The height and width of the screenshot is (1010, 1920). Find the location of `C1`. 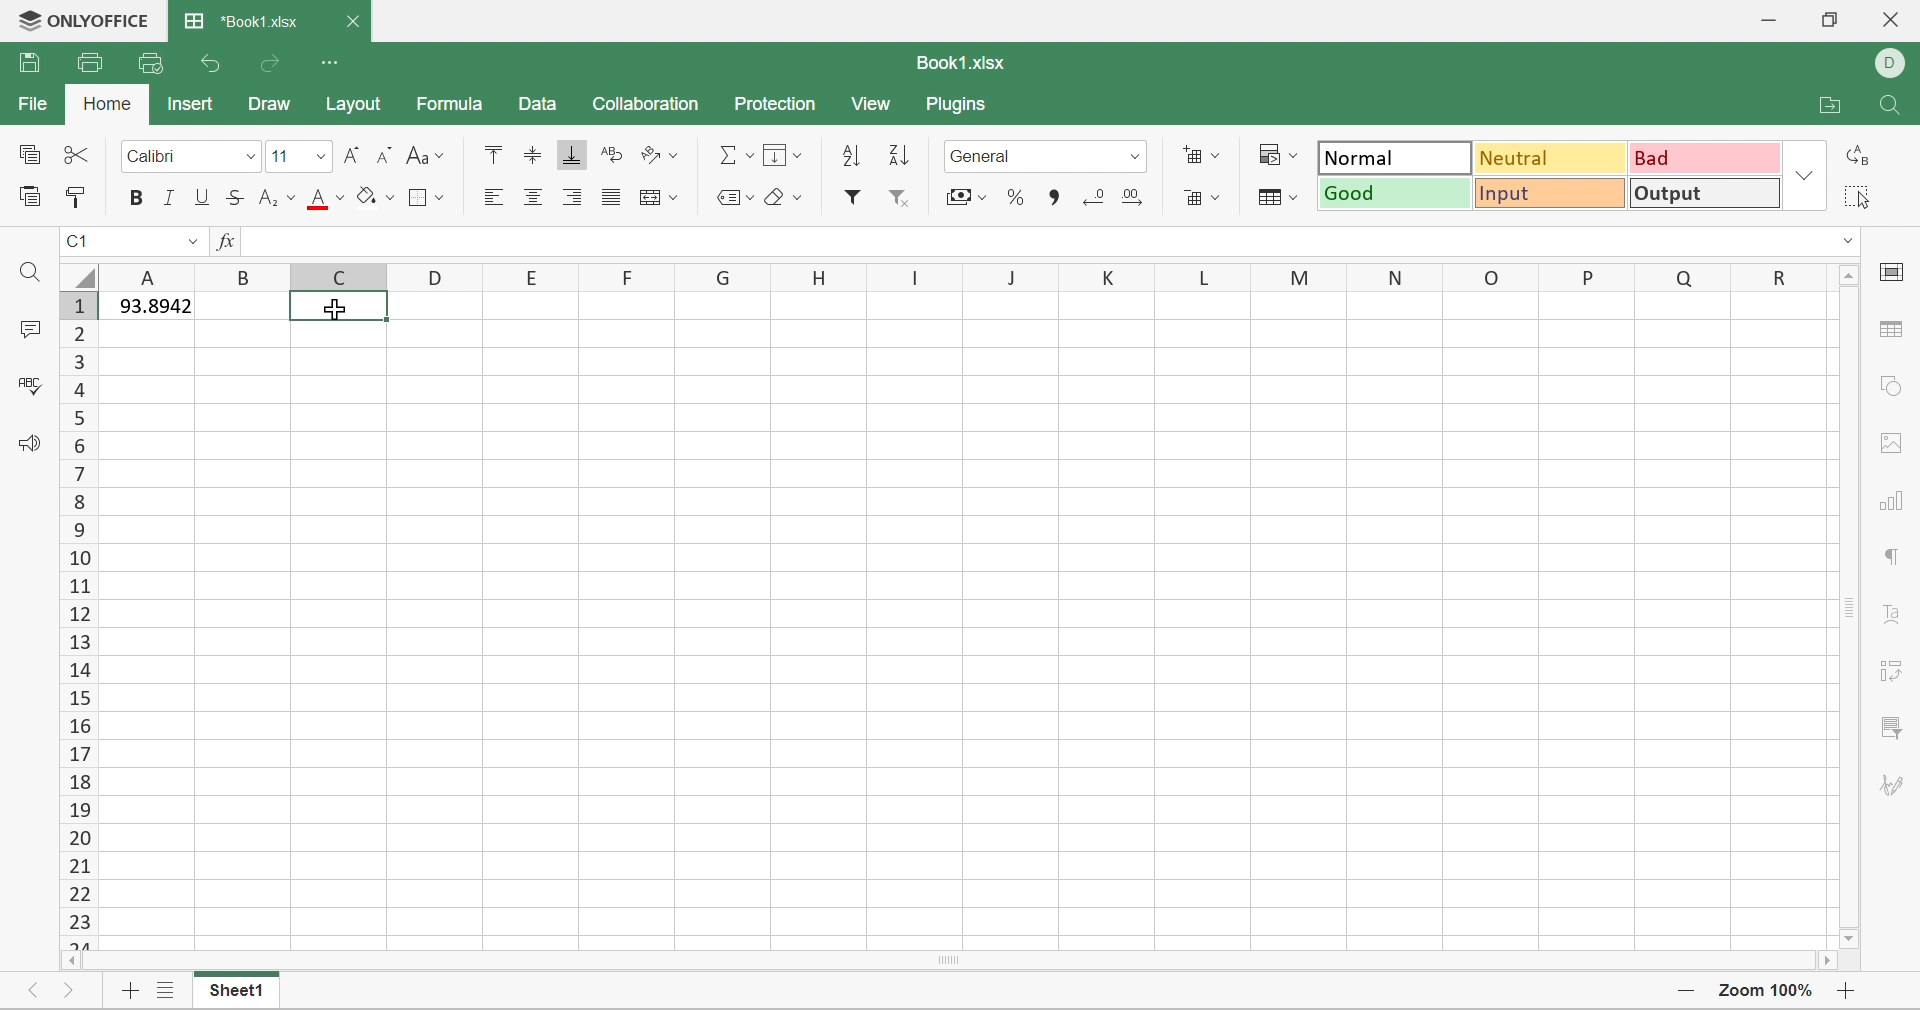

C1 is located at coordinates (82, 239).